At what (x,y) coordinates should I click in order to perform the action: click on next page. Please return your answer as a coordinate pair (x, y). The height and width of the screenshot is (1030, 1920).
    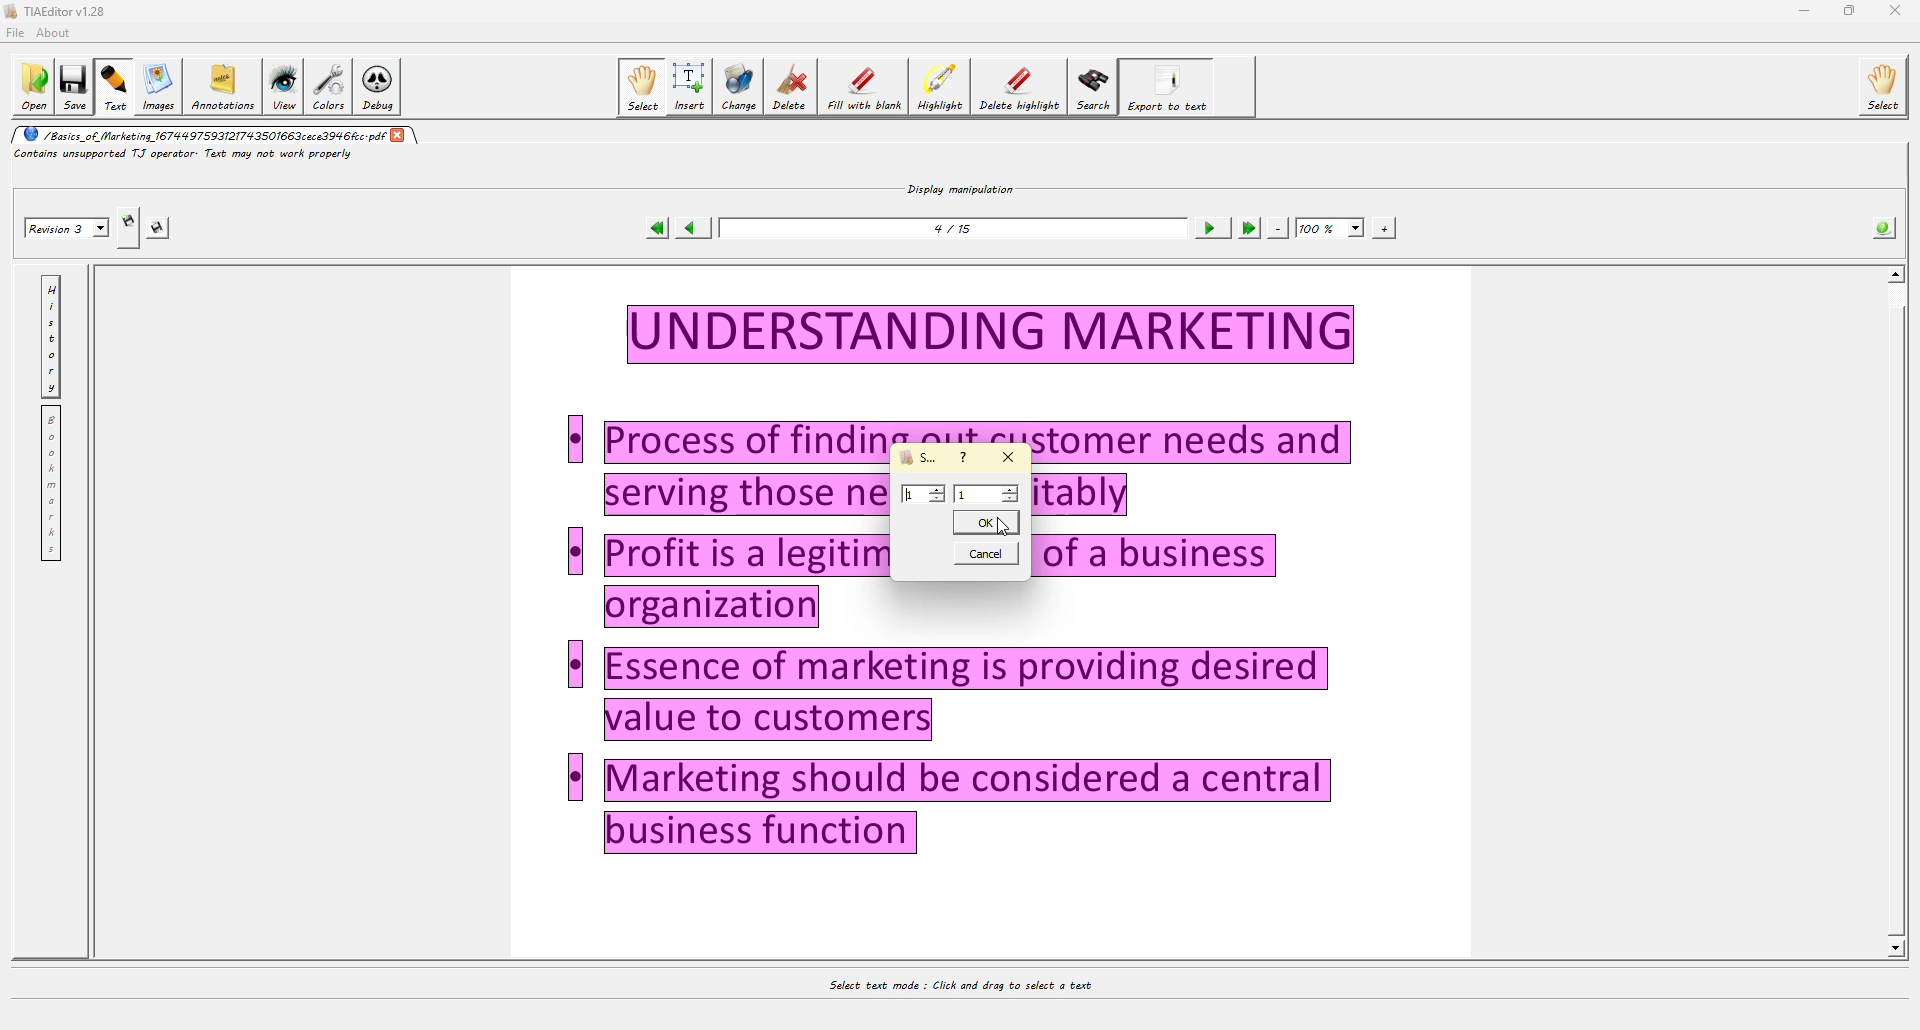
    Looking at the image, I should click on (1210, 227).